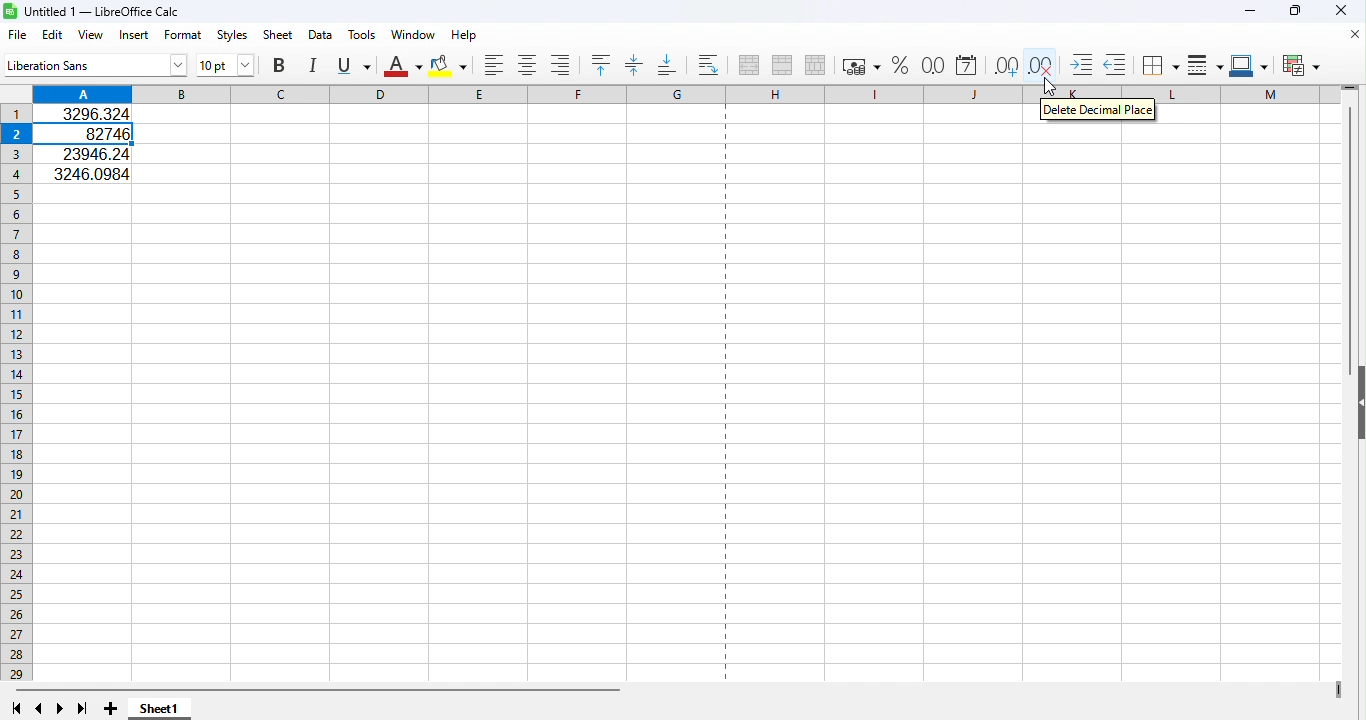 Image resolution: width=1366 pixels, height=720 pixels. I want to click on Cells, so click(692, 434).